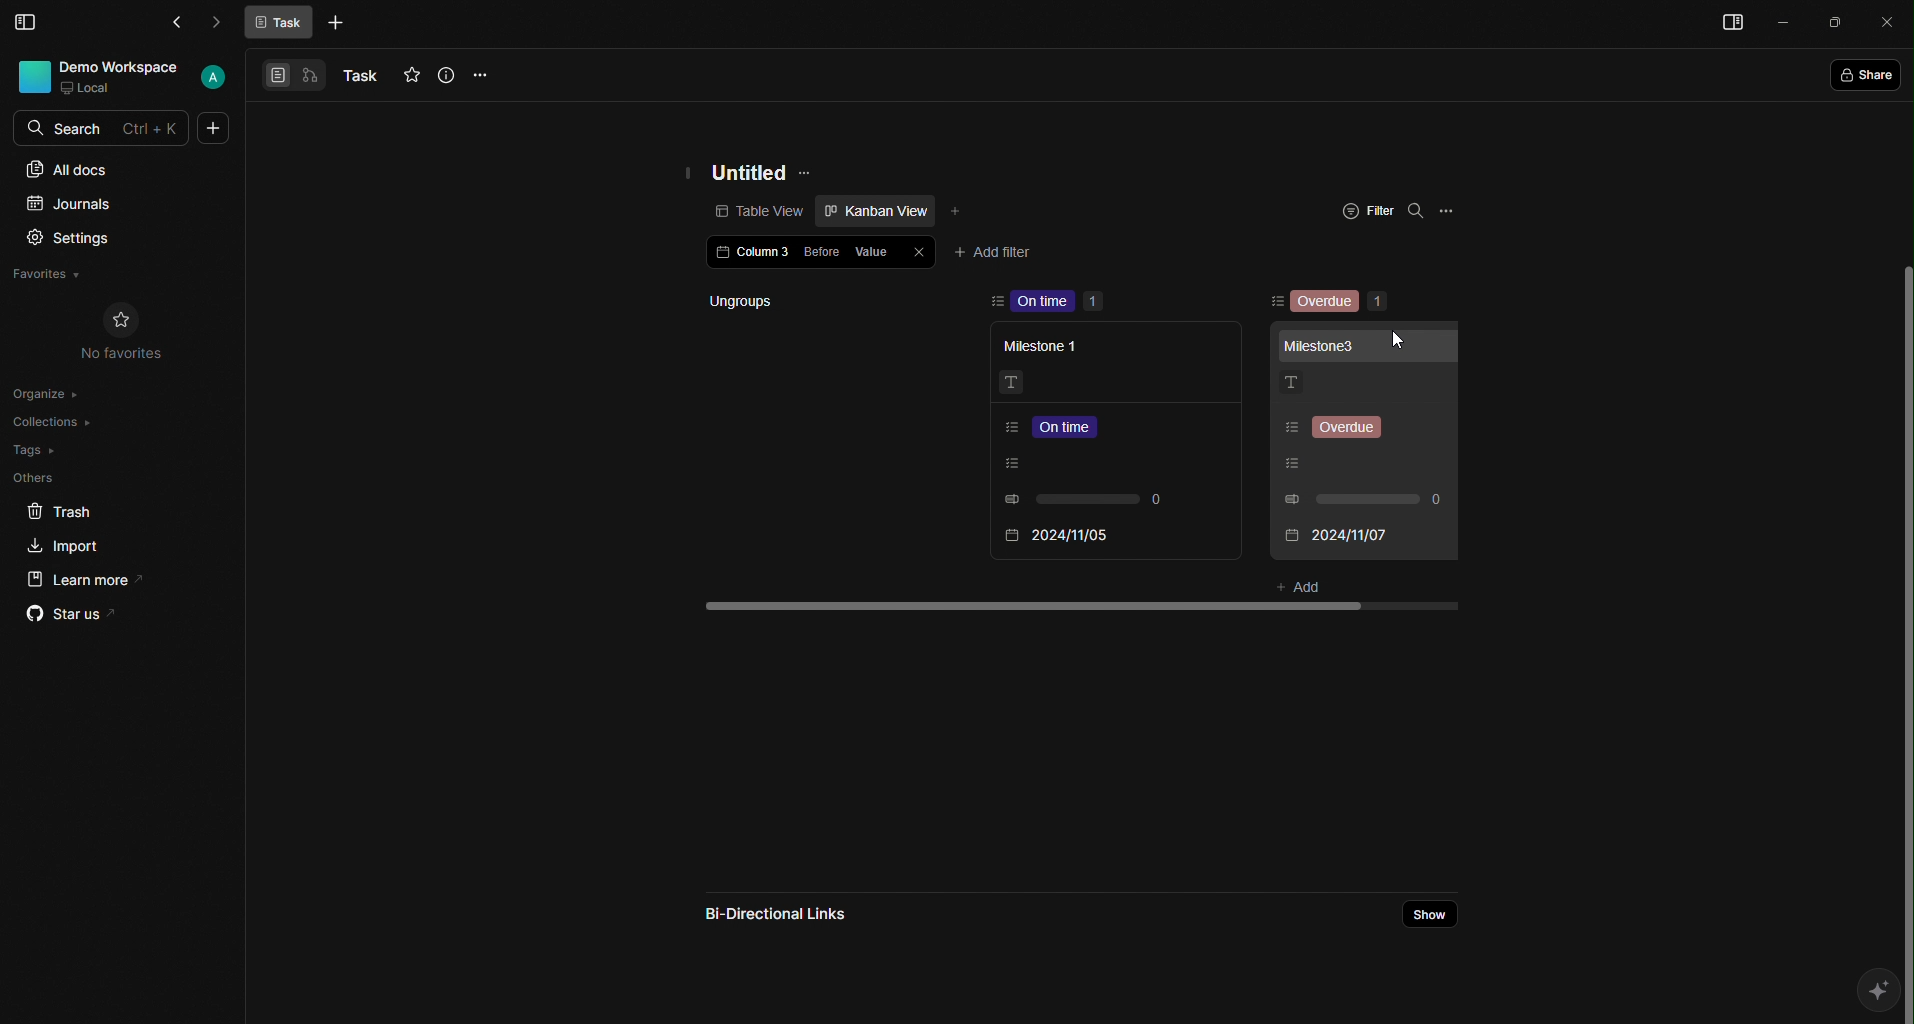  I want to click on 2024/11/05, so click(1328, 535).